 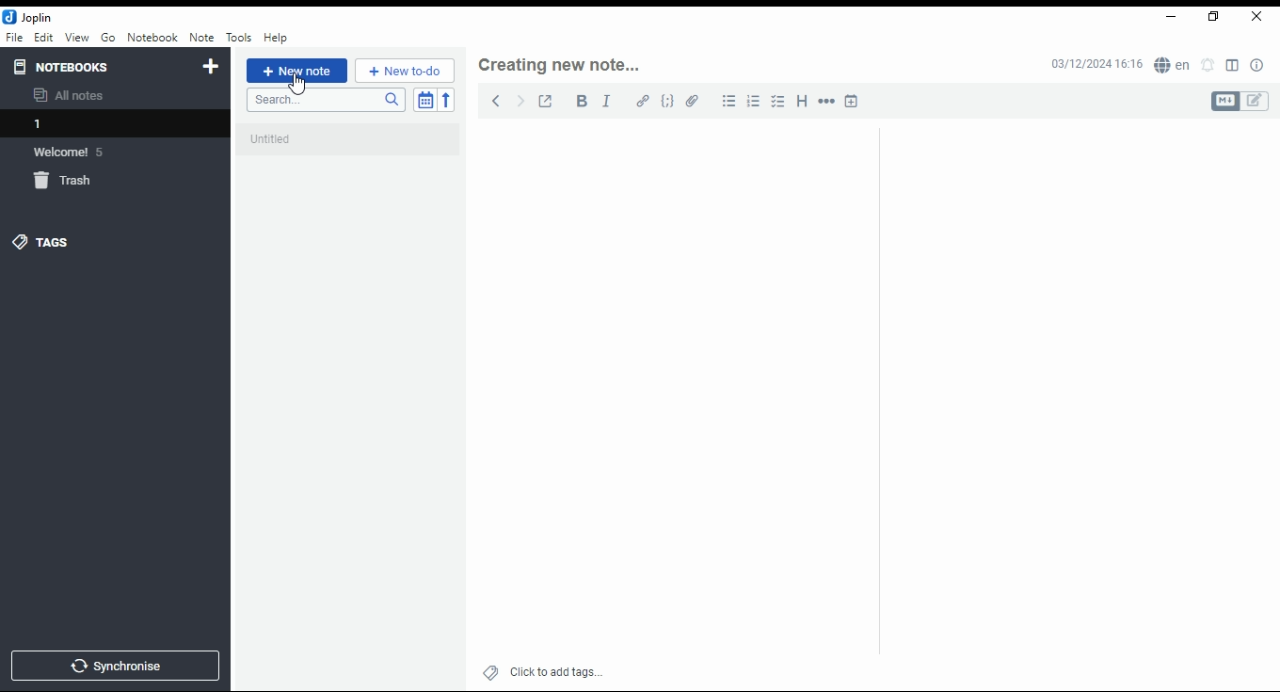 What do you see at coordinates (562, 65) in the screenshot?
I see `note header` at bounding box center [562, 65].